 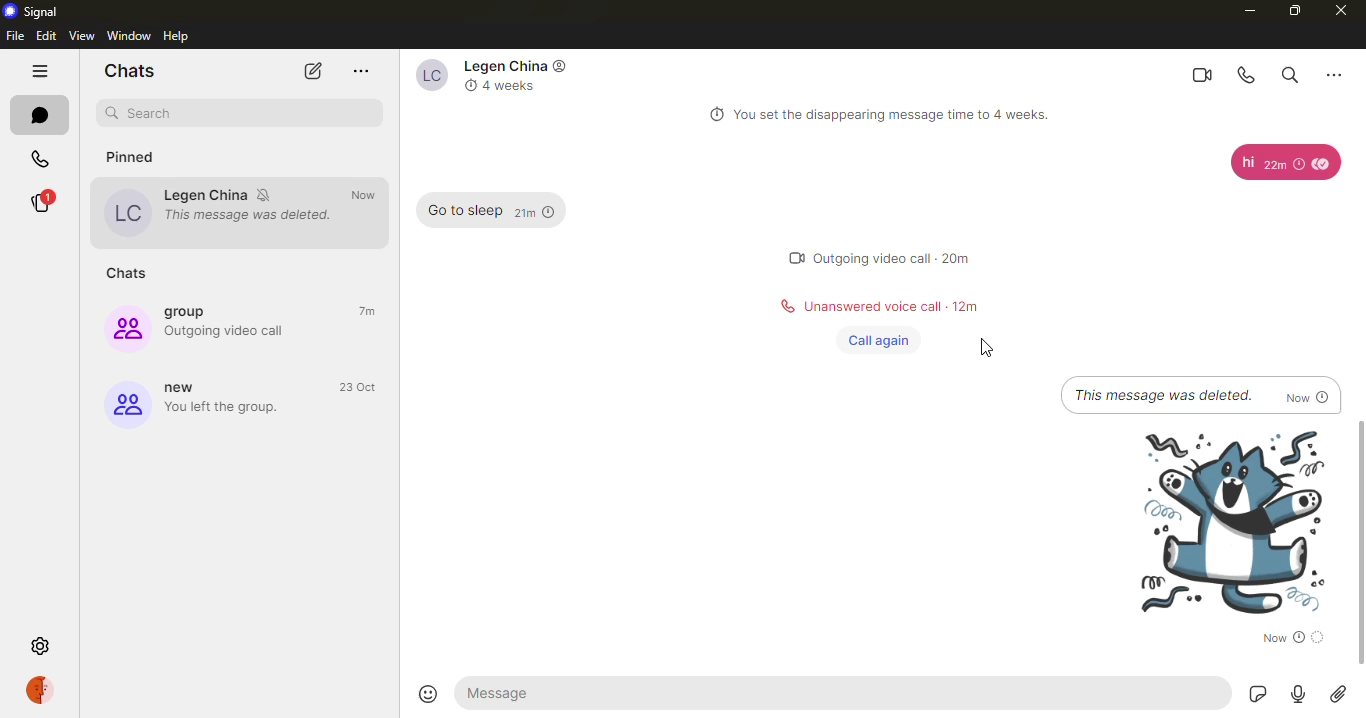 I want to click on Legen China, so click(x=430, y=76).